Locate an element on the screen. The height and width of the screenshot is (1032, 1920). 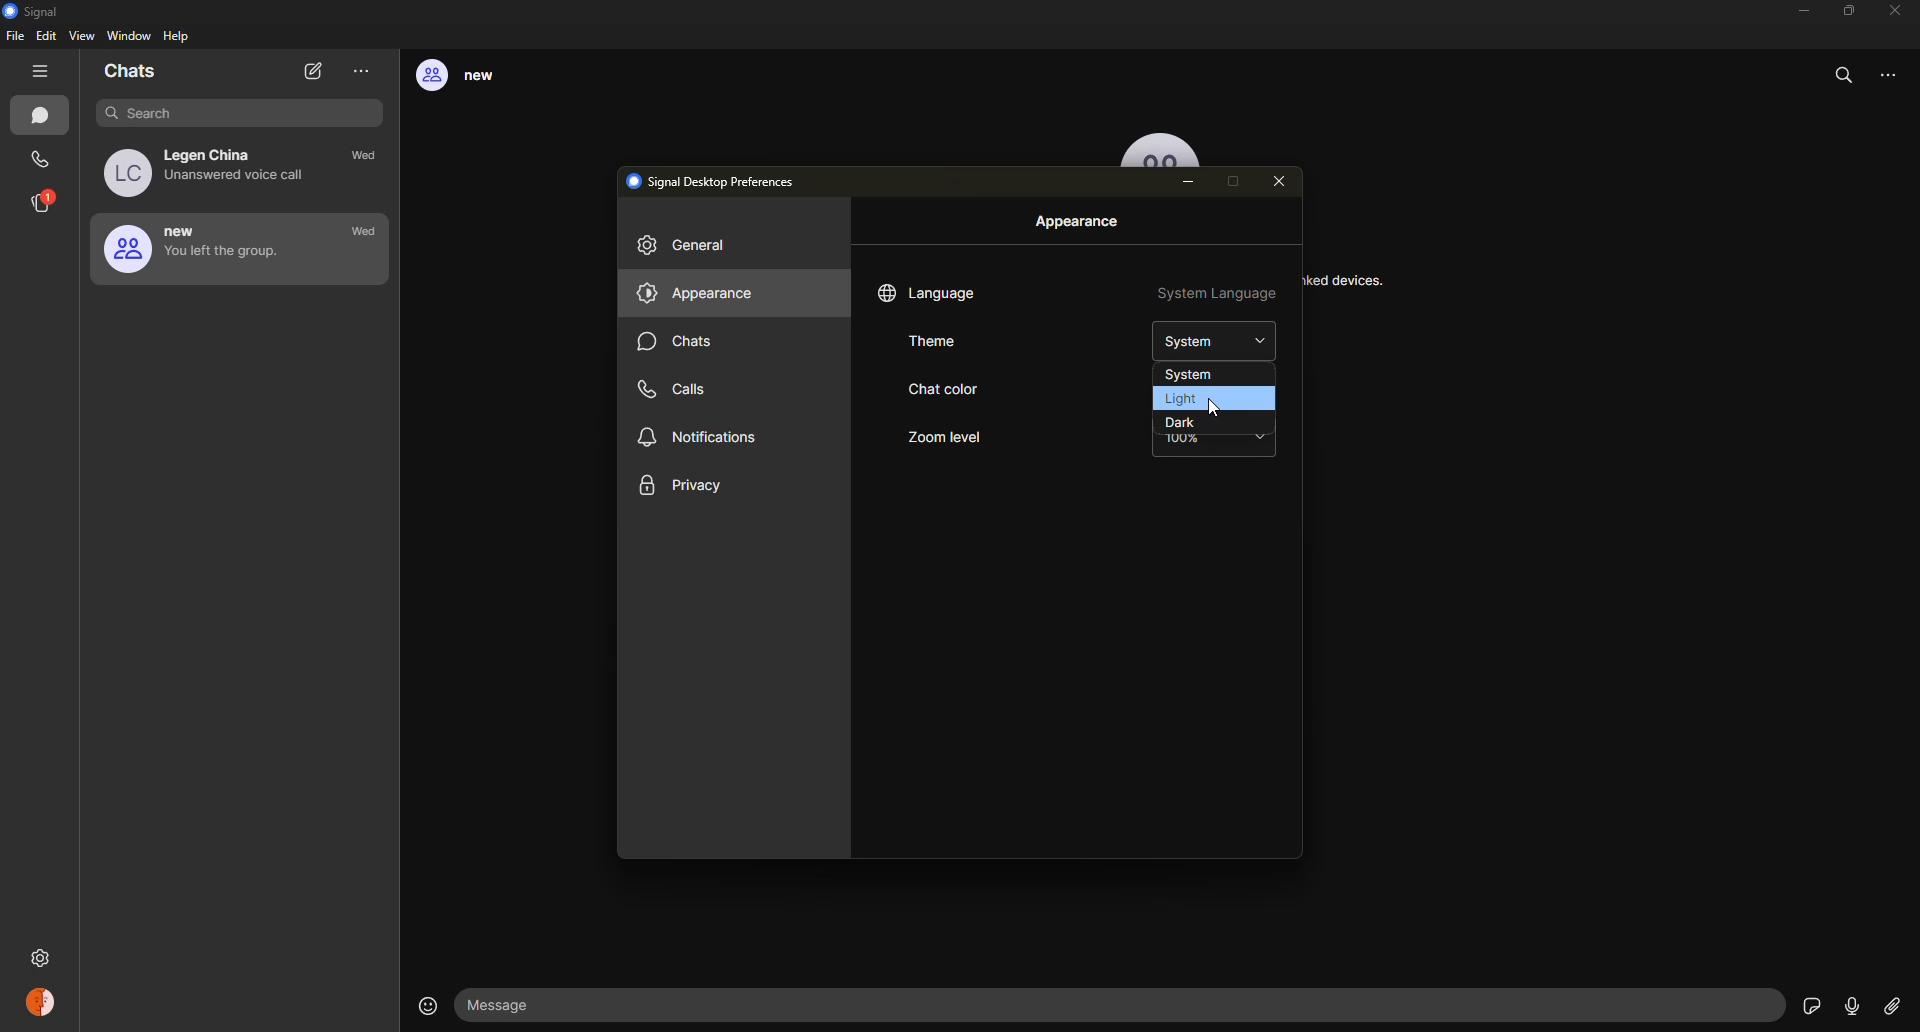
search is located at coordinates (1846, 75).